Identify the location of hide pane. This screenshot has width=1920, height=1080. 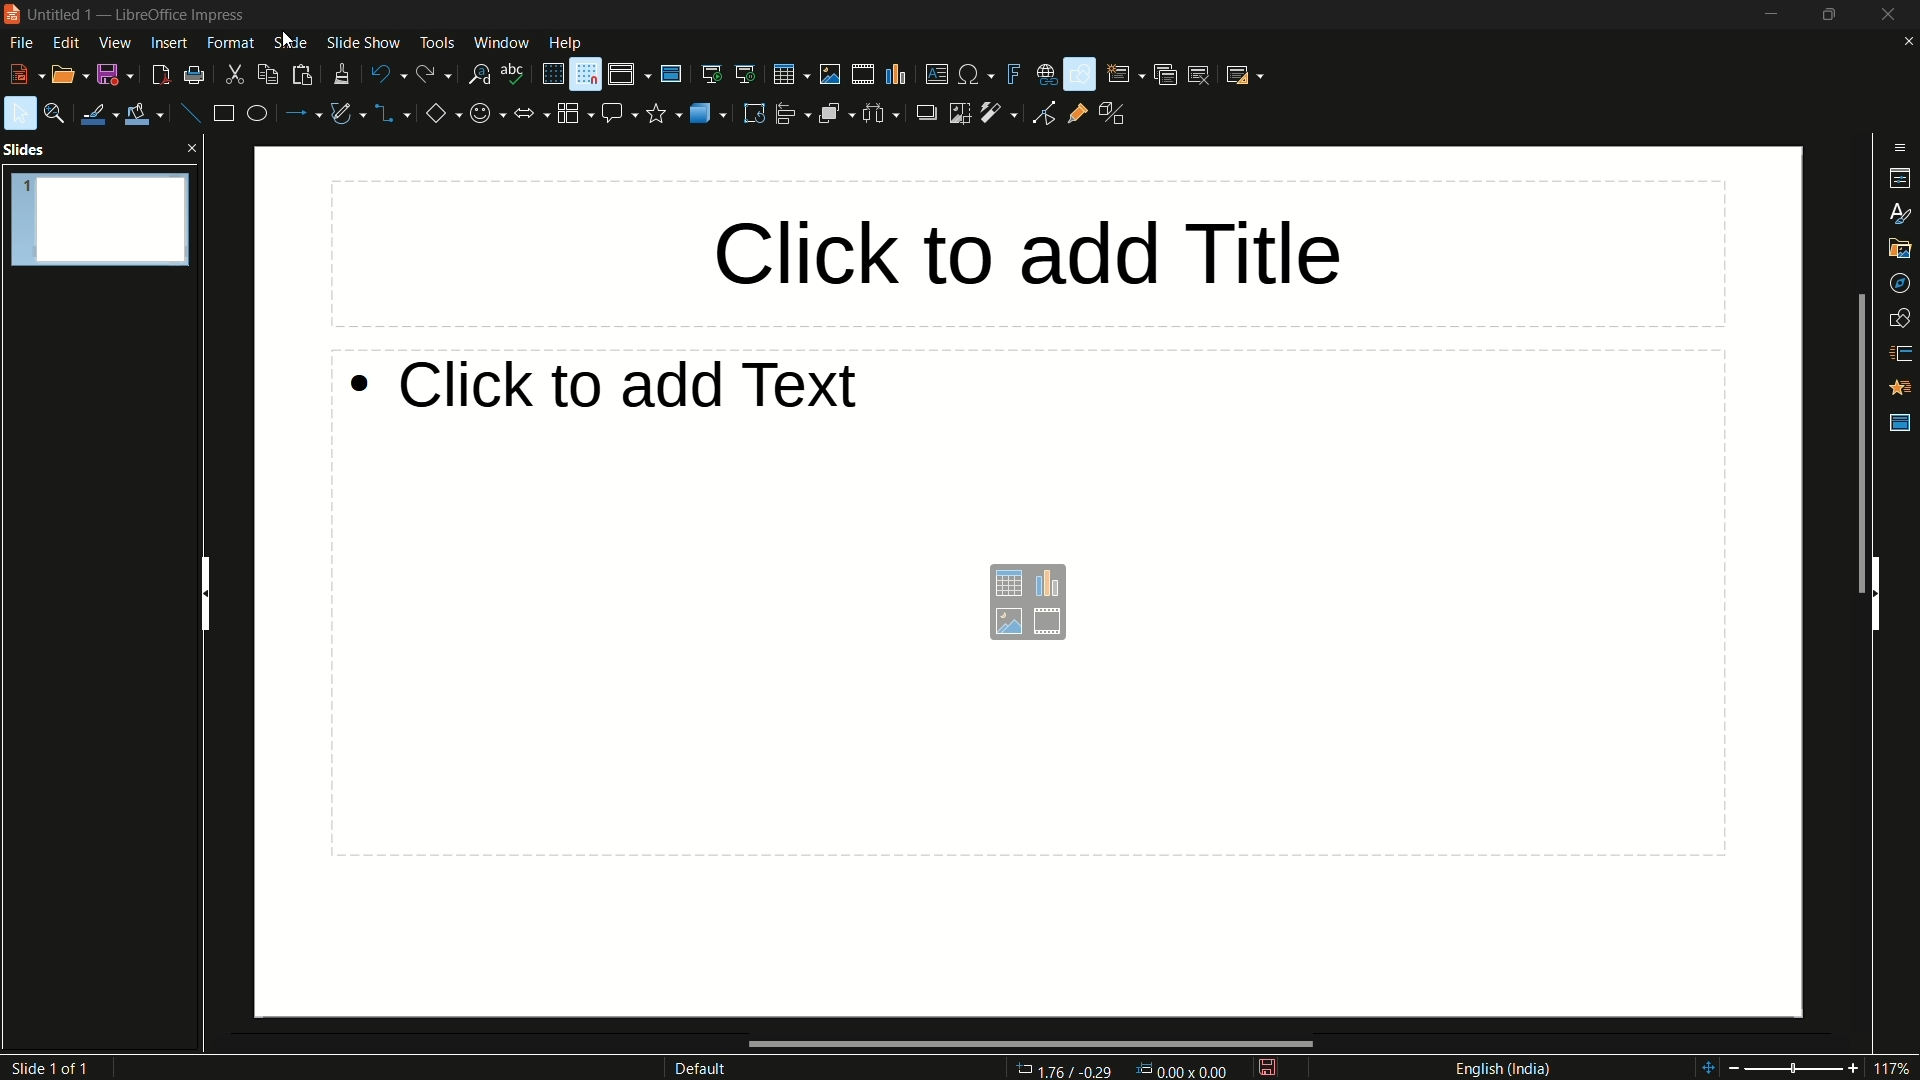
(208, 596).